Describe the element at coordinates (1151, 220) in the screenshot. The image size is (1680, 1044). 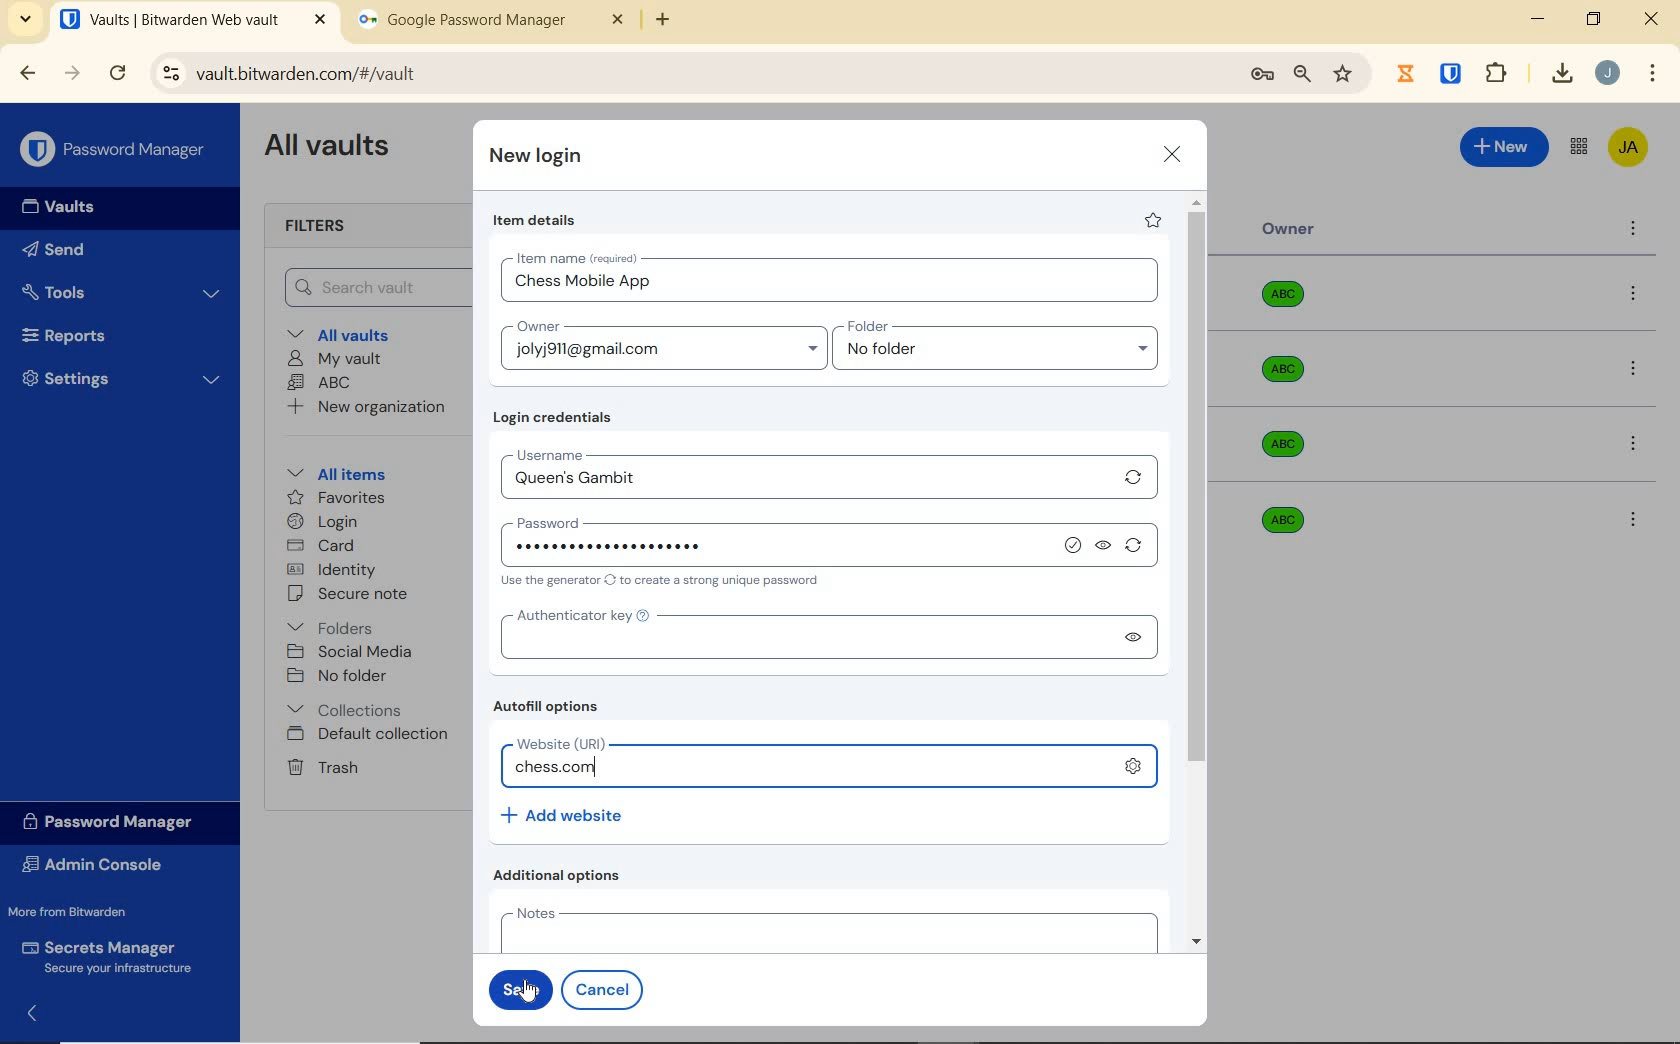
I see `favorite` at that location.